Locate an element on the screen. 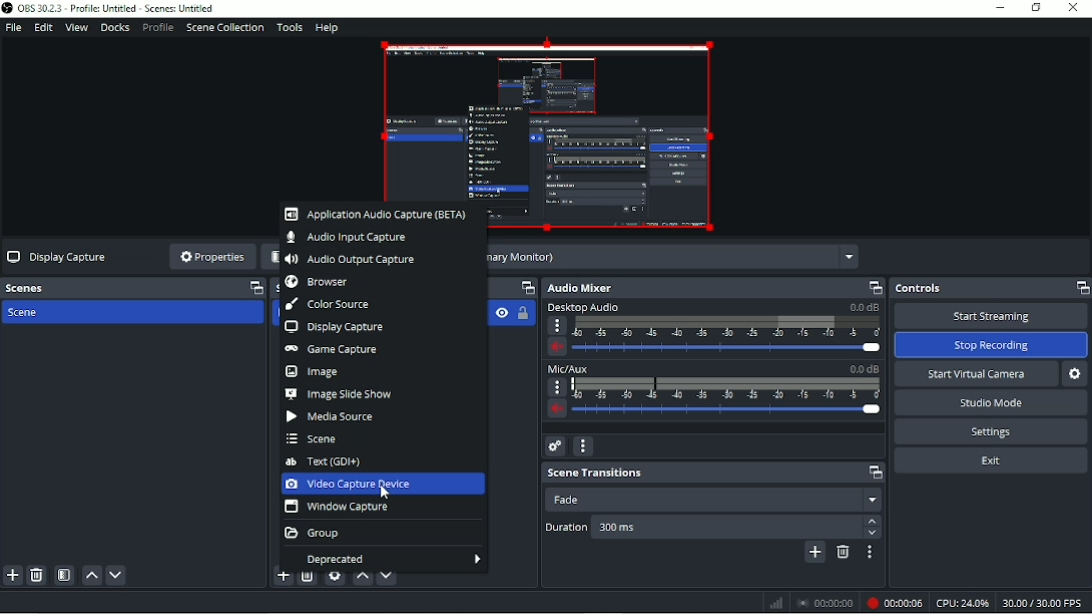 This screenshot has height=614, width=1092. View is located at coordinates (75, 27).